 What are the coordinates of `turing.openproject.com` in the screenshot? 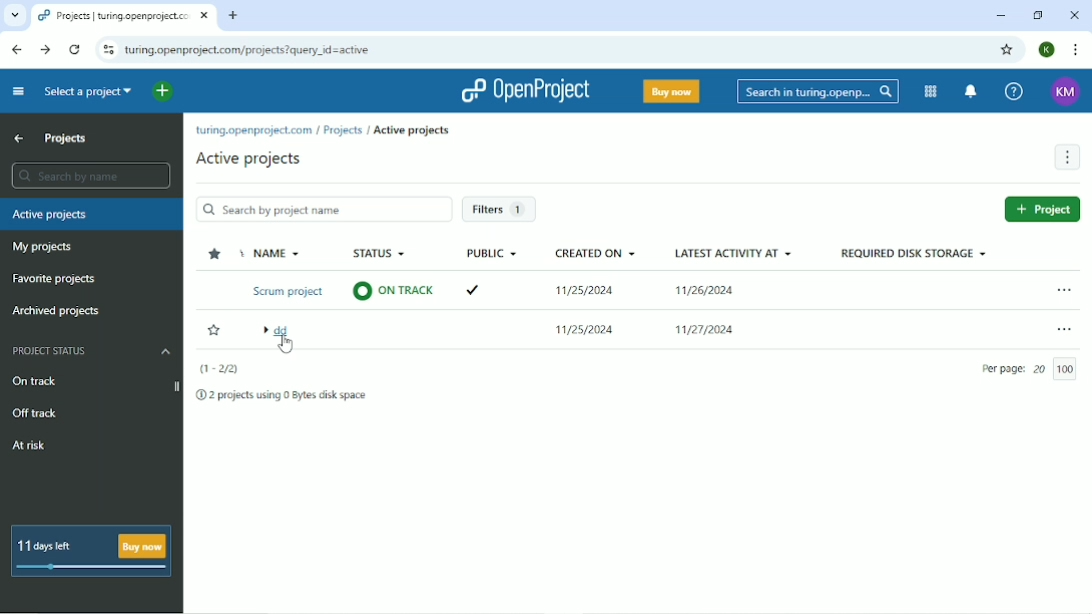 It's located at (251, 131).